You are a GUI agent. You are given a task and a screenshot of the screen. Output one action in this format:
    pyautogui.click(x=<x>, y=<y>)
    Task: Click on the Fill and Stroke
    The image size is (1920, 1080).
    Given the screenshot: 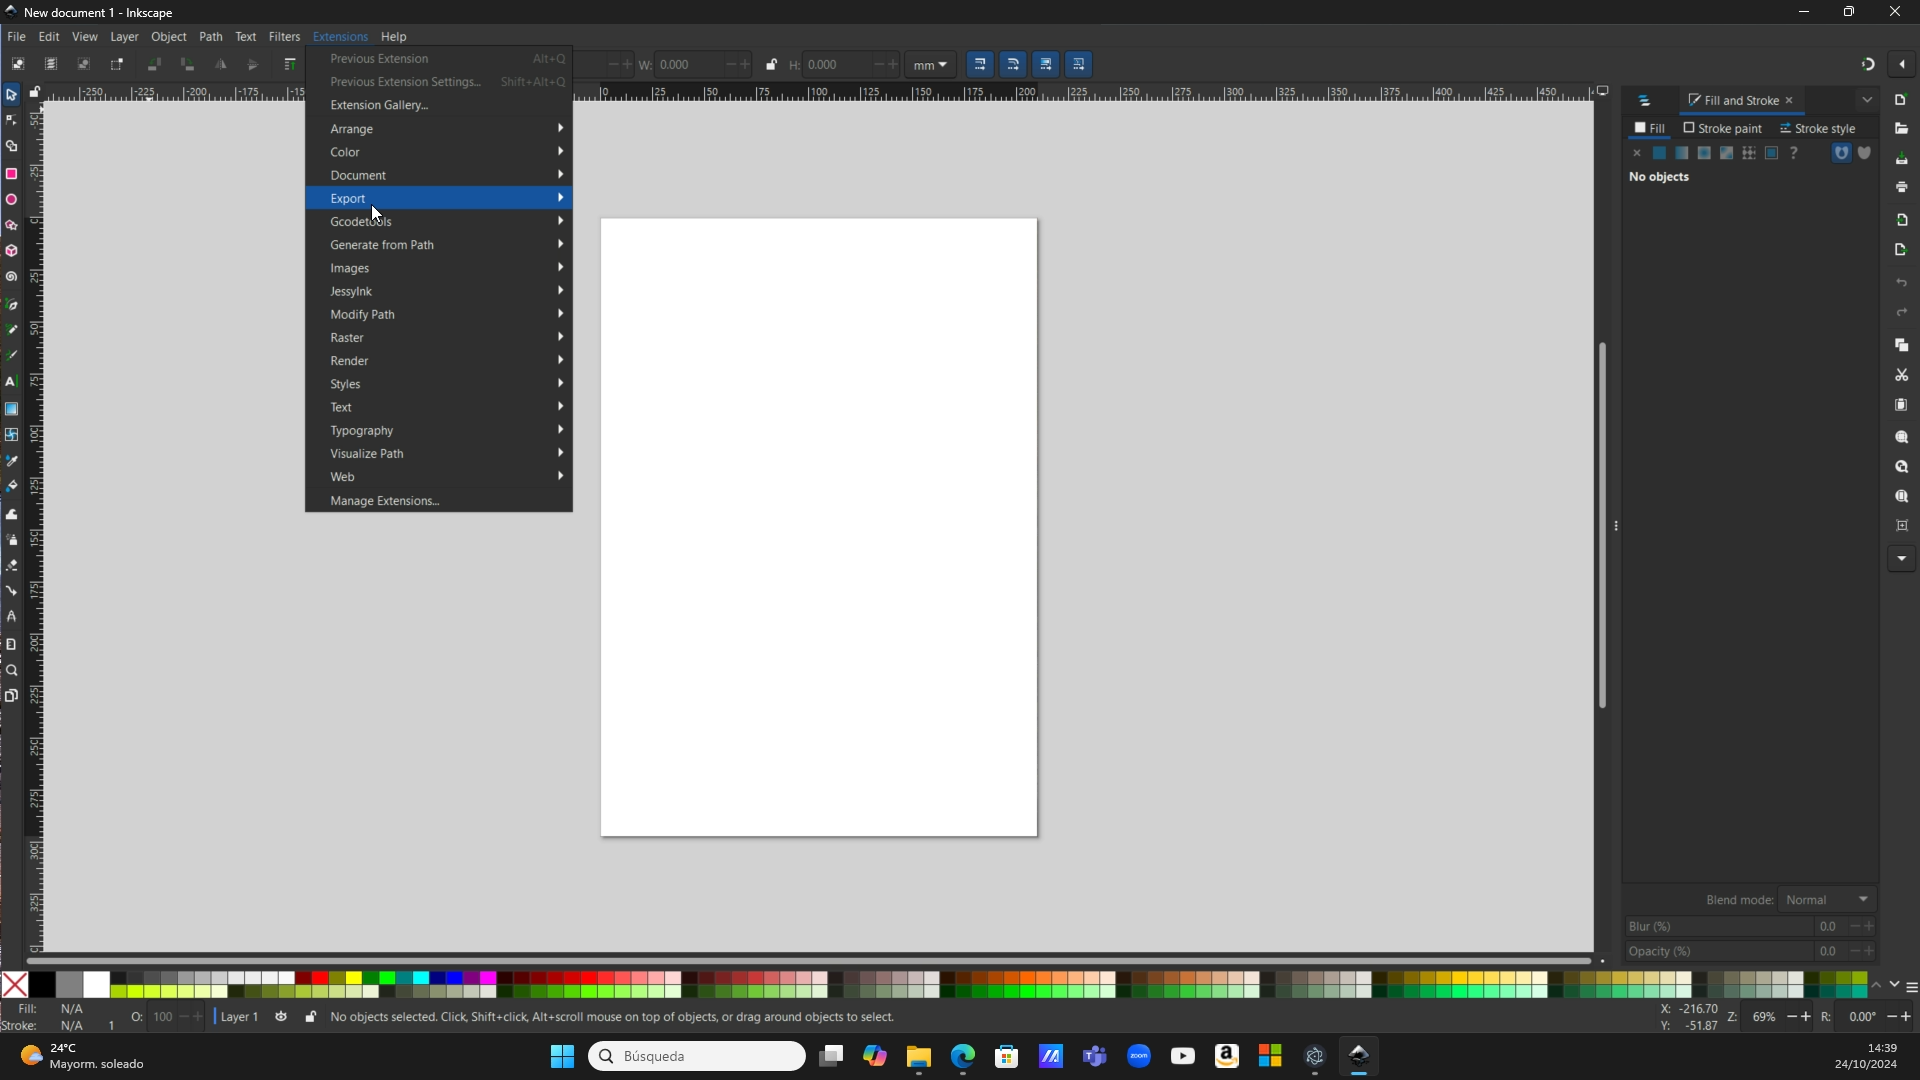 What is the action you would take?
    pyautogui.click(x=1743, y=100)
    